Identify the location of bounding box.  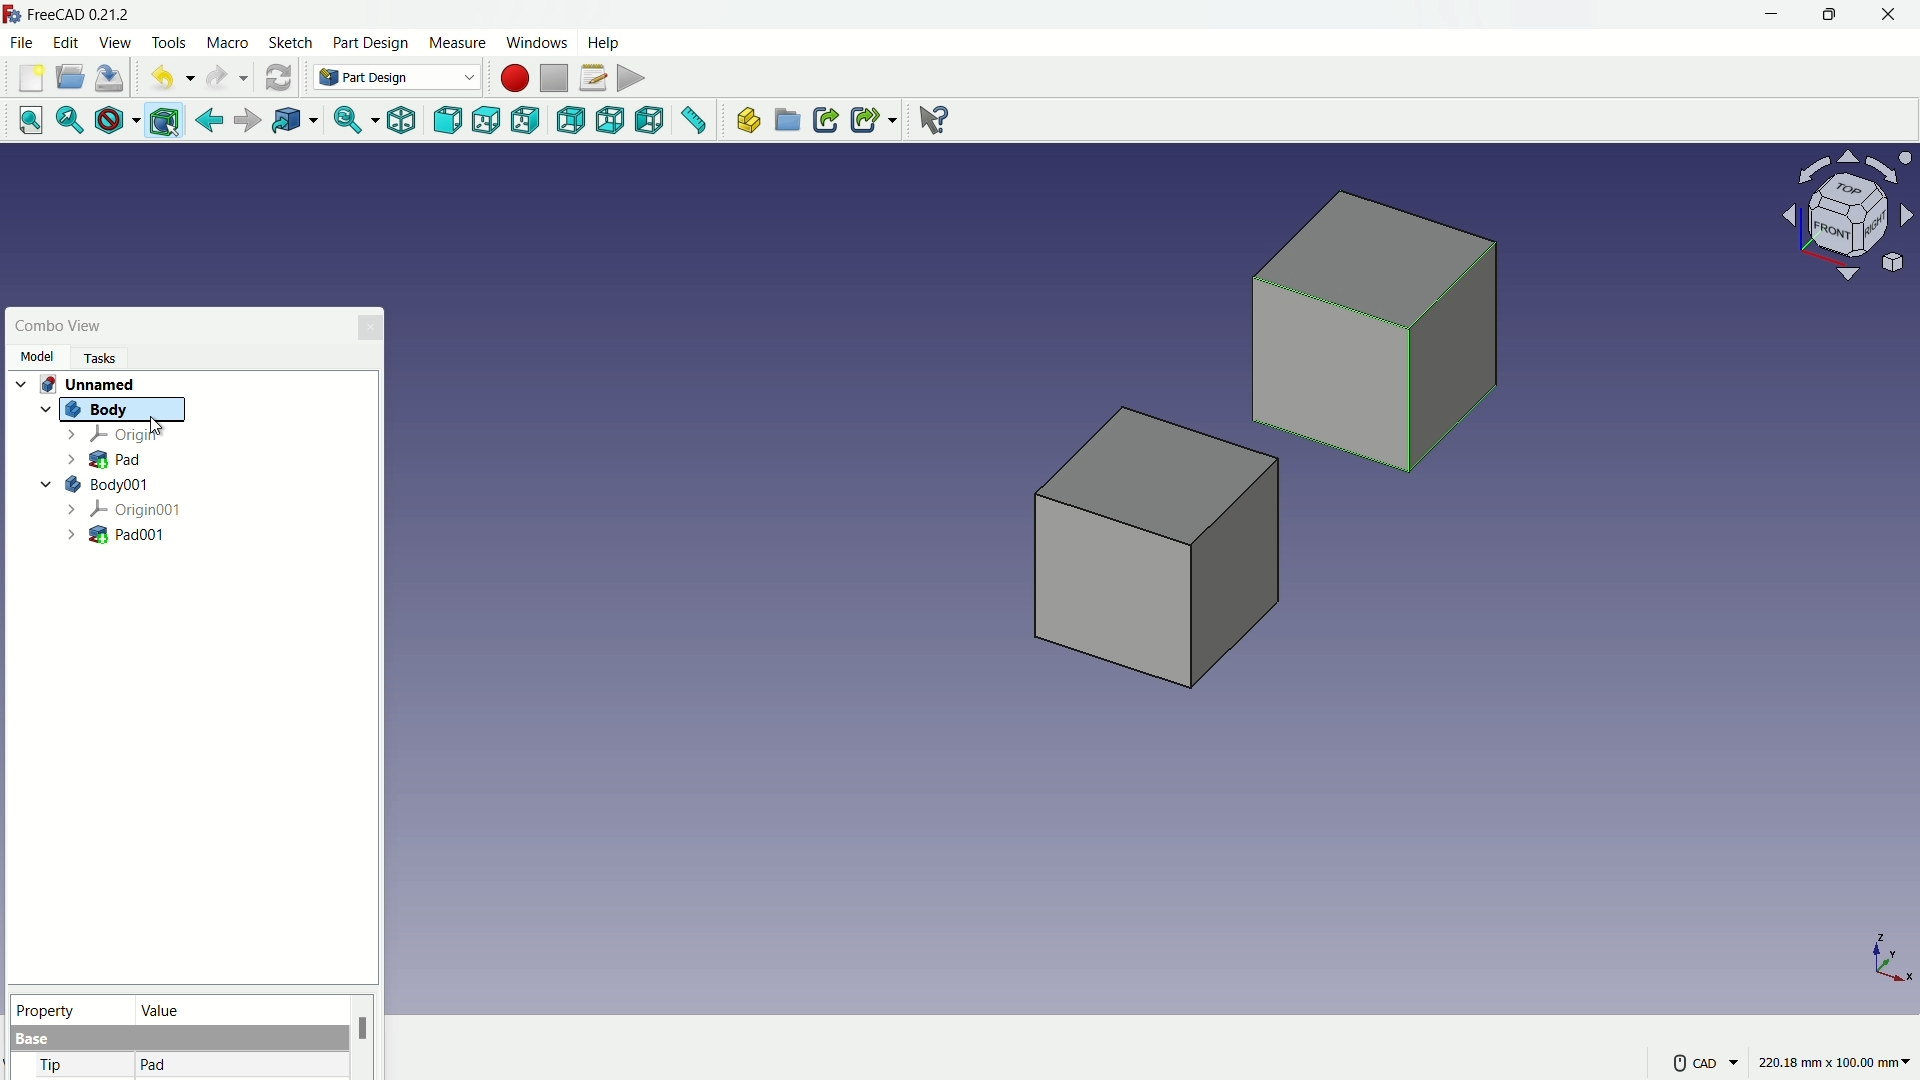
(167, 122).